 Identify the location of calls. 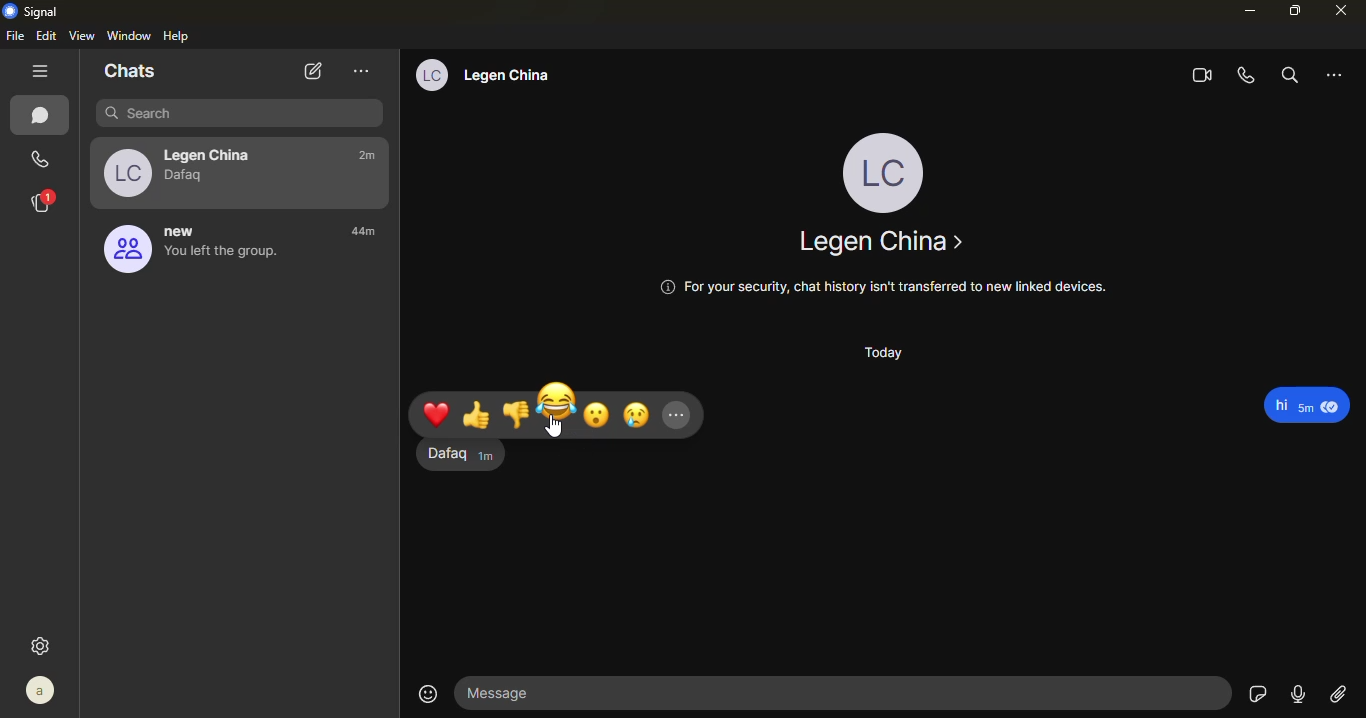
(36, 159).